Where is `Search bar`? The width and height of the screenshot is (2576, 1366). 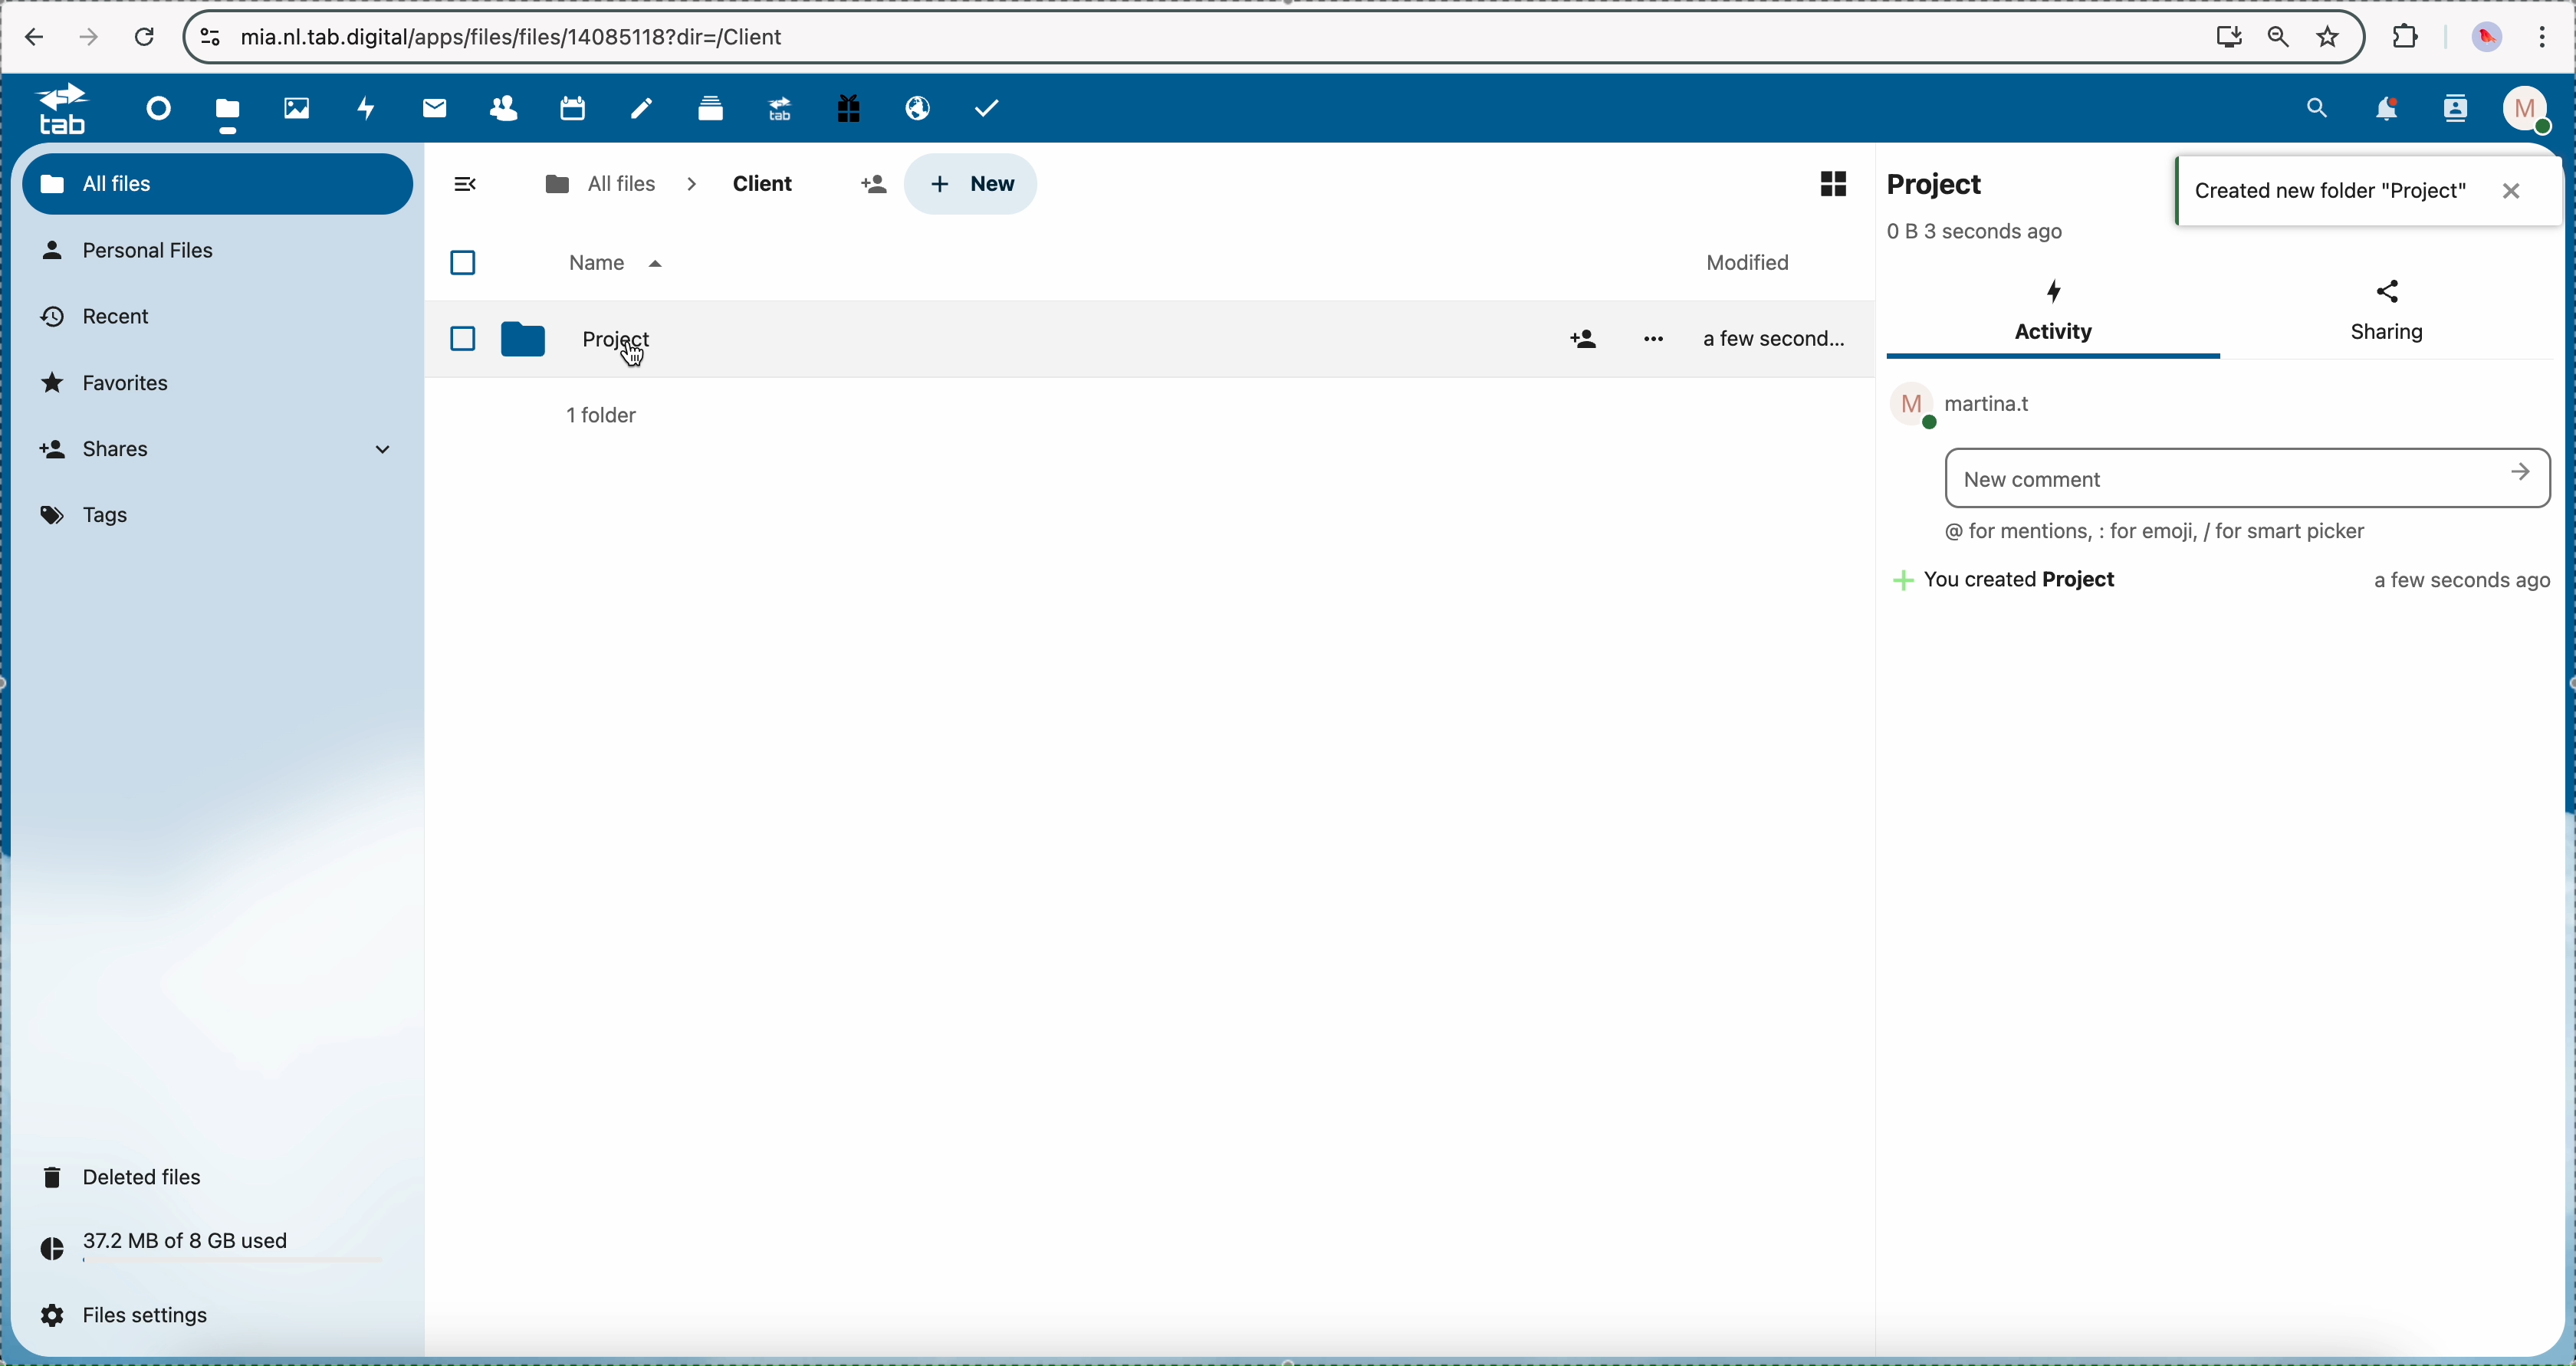 Search bar is located at coordinates (2249, 475).